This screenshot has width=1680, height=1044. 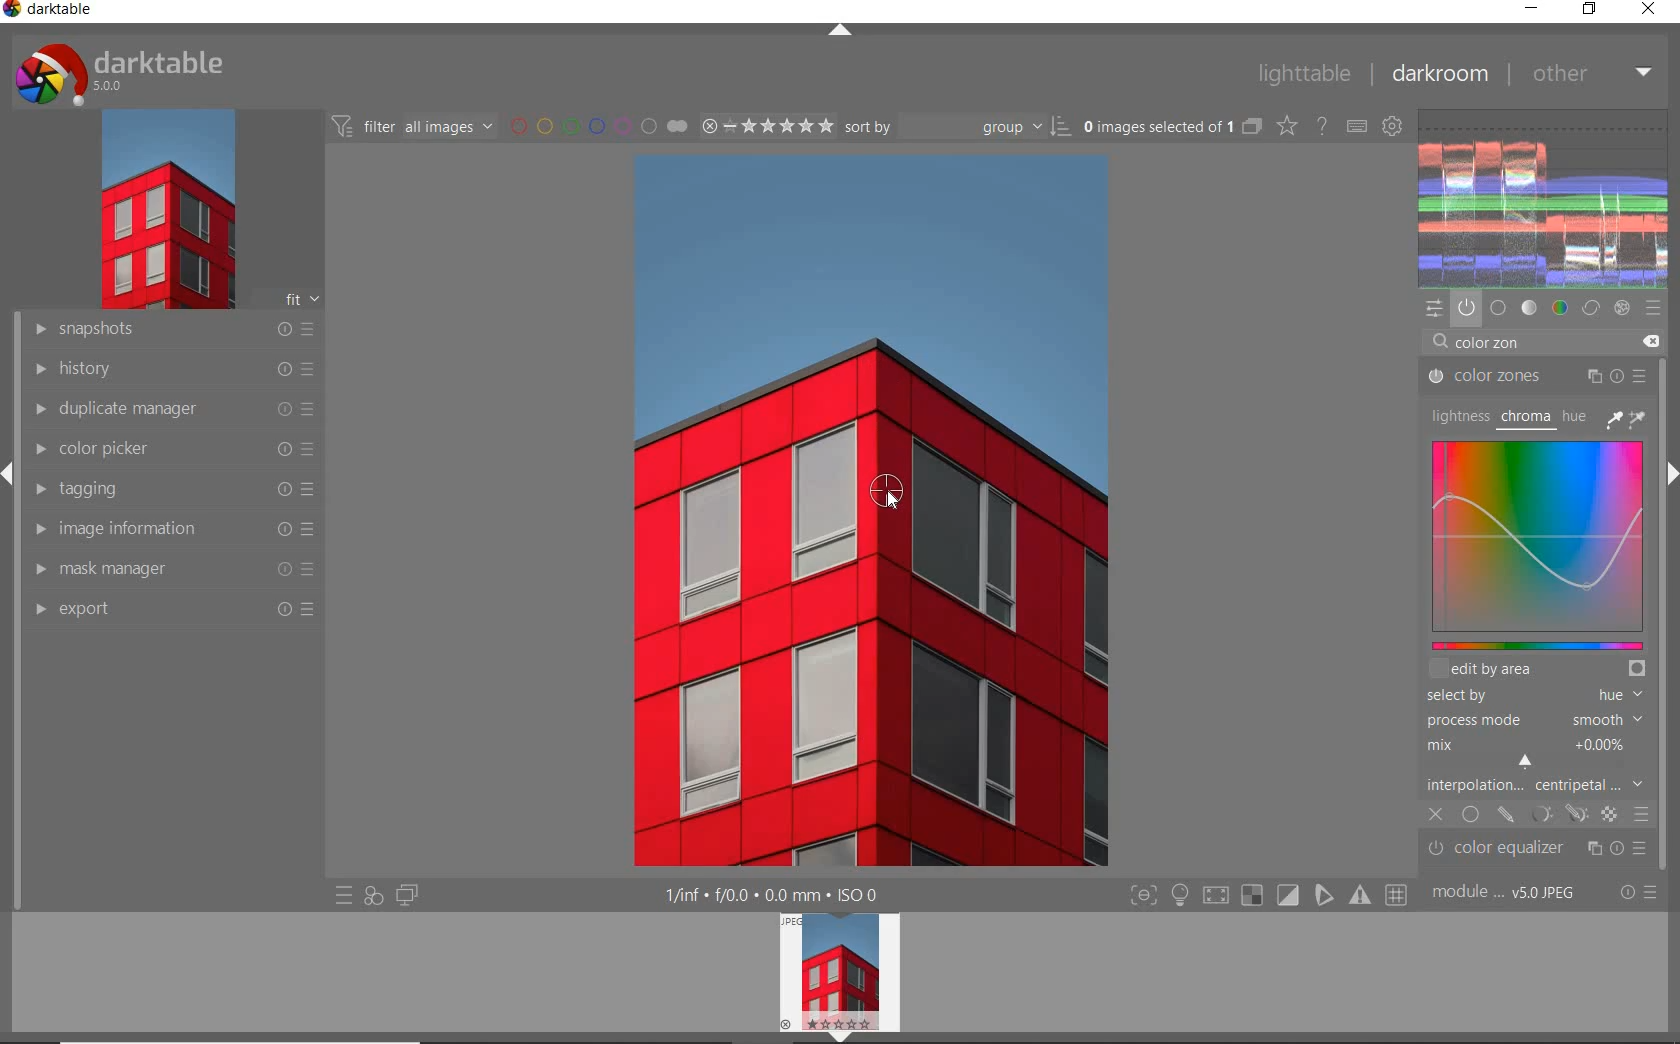 I want to click on tagging, so click(x=169, y=490).